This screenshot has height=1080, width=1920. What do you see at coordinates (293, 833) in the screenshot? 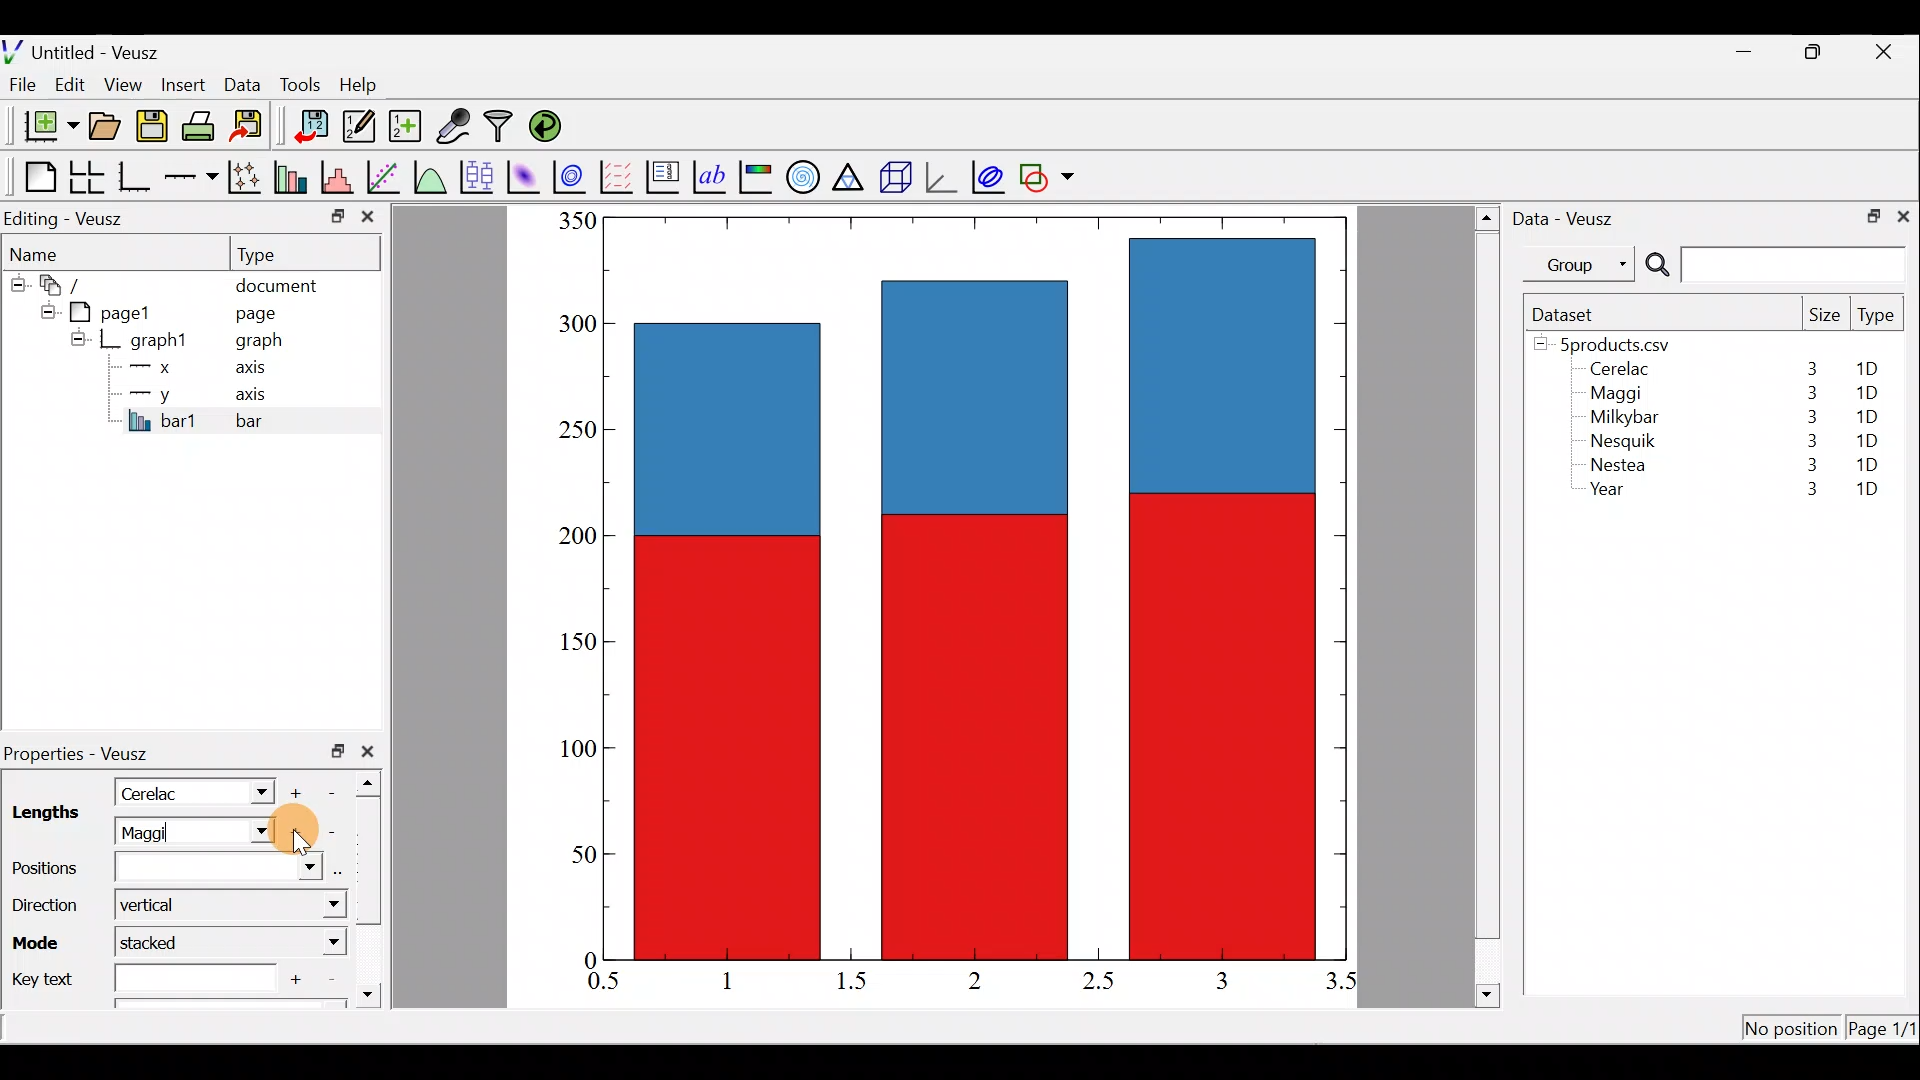
I see `Add another item` at bounding box center [293, 833].